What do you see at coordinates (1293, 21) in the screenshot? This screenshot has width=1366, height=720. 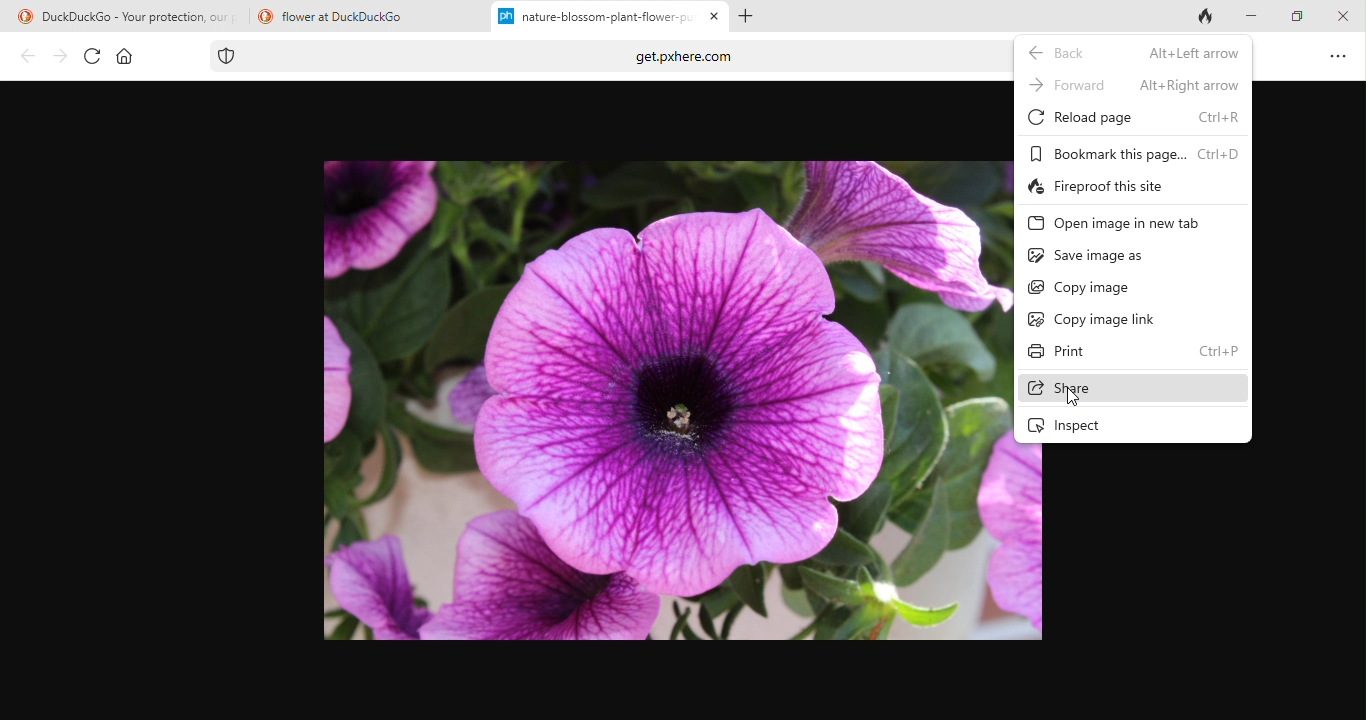 I see `maximize` at bounding box center [1293, 21].